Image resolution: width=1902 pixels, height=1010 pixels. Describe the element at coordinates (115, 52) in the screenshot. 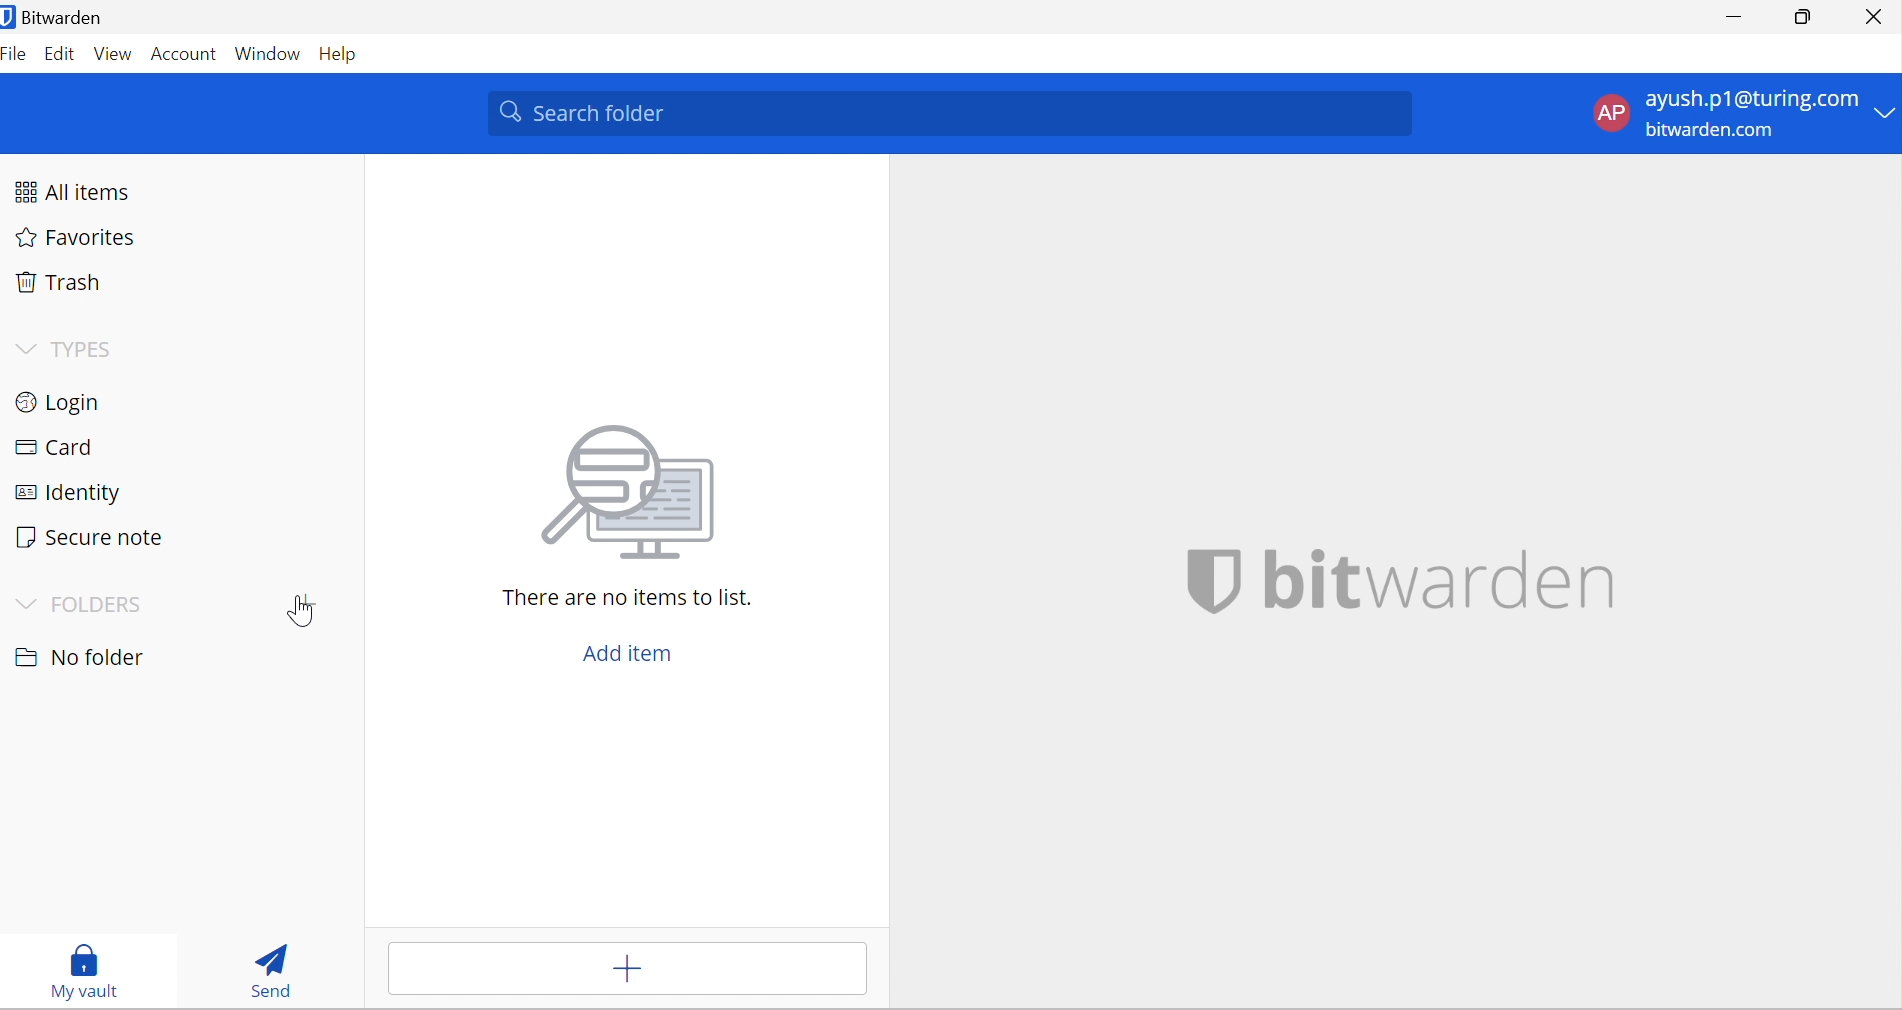

I see `View` at that location.